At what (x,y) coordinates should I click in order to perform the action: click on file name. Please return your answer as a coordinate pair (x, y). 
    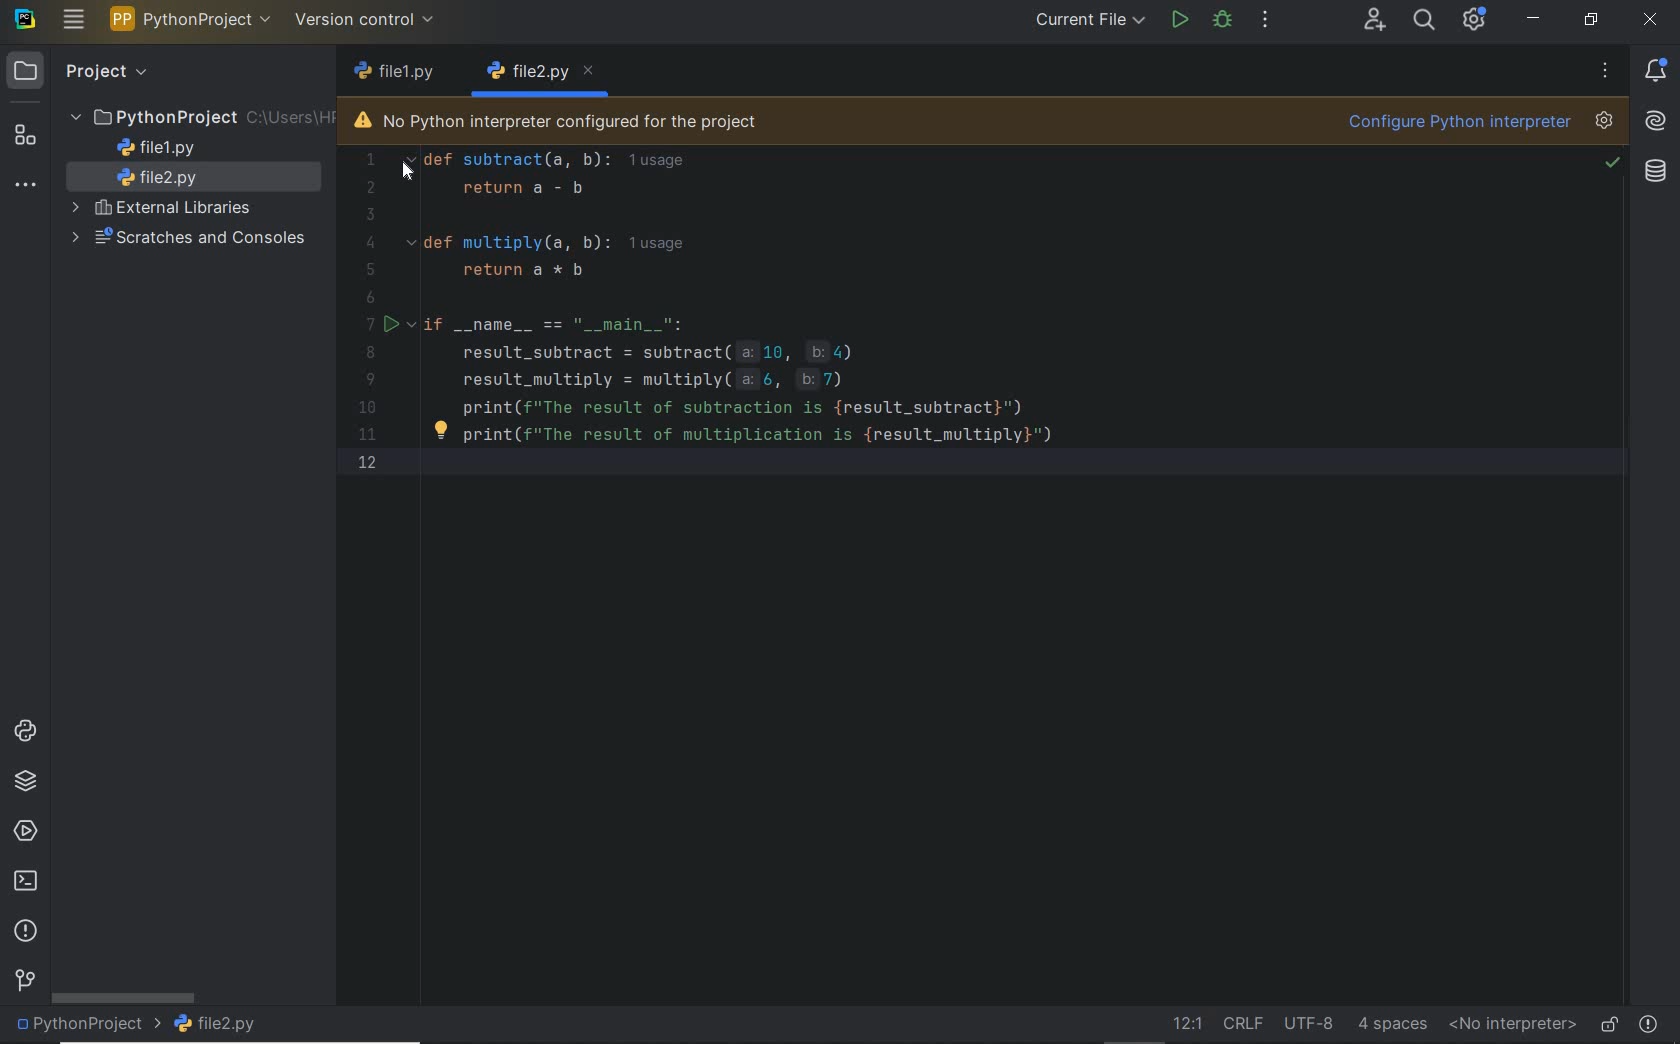
    Looking at the image, I should click on (406, 74).